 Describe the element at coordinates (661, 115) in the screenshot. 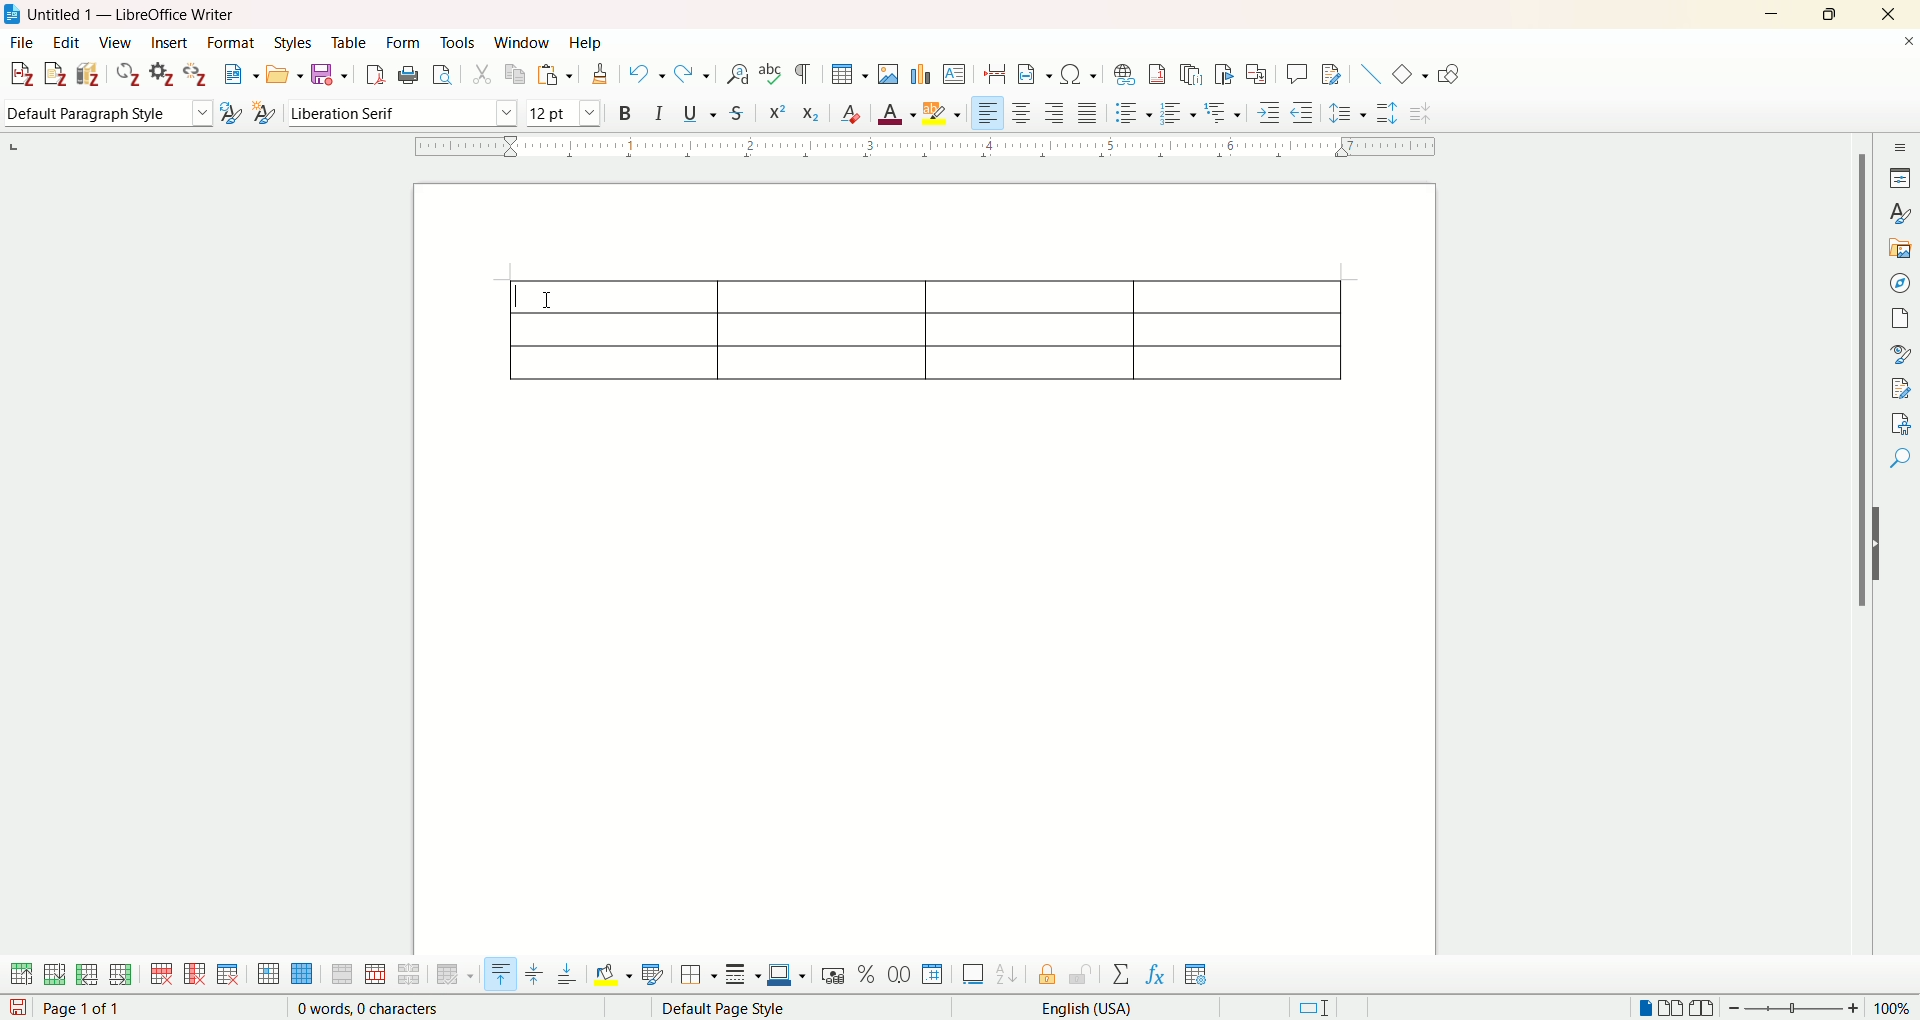

I see `italics` at that location.